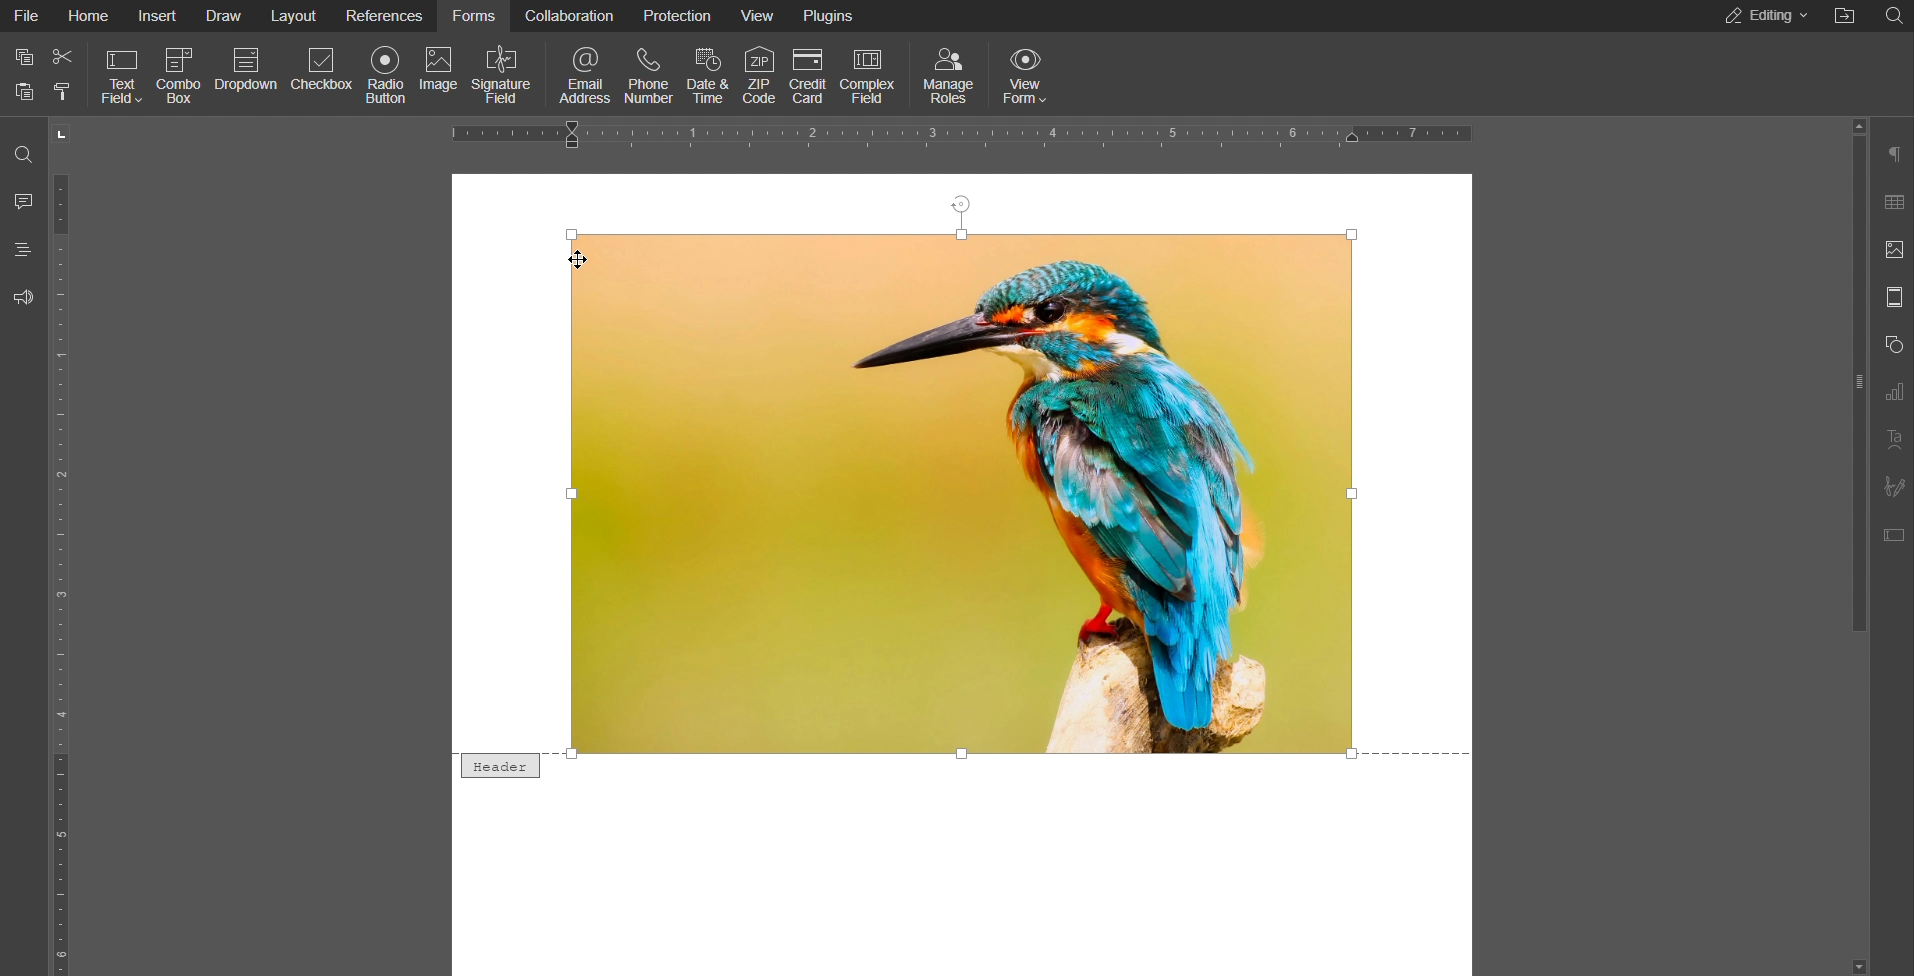 The height and width of the screenshot is (976, 1914). I want to click on Combo Box, so click(181, 73).